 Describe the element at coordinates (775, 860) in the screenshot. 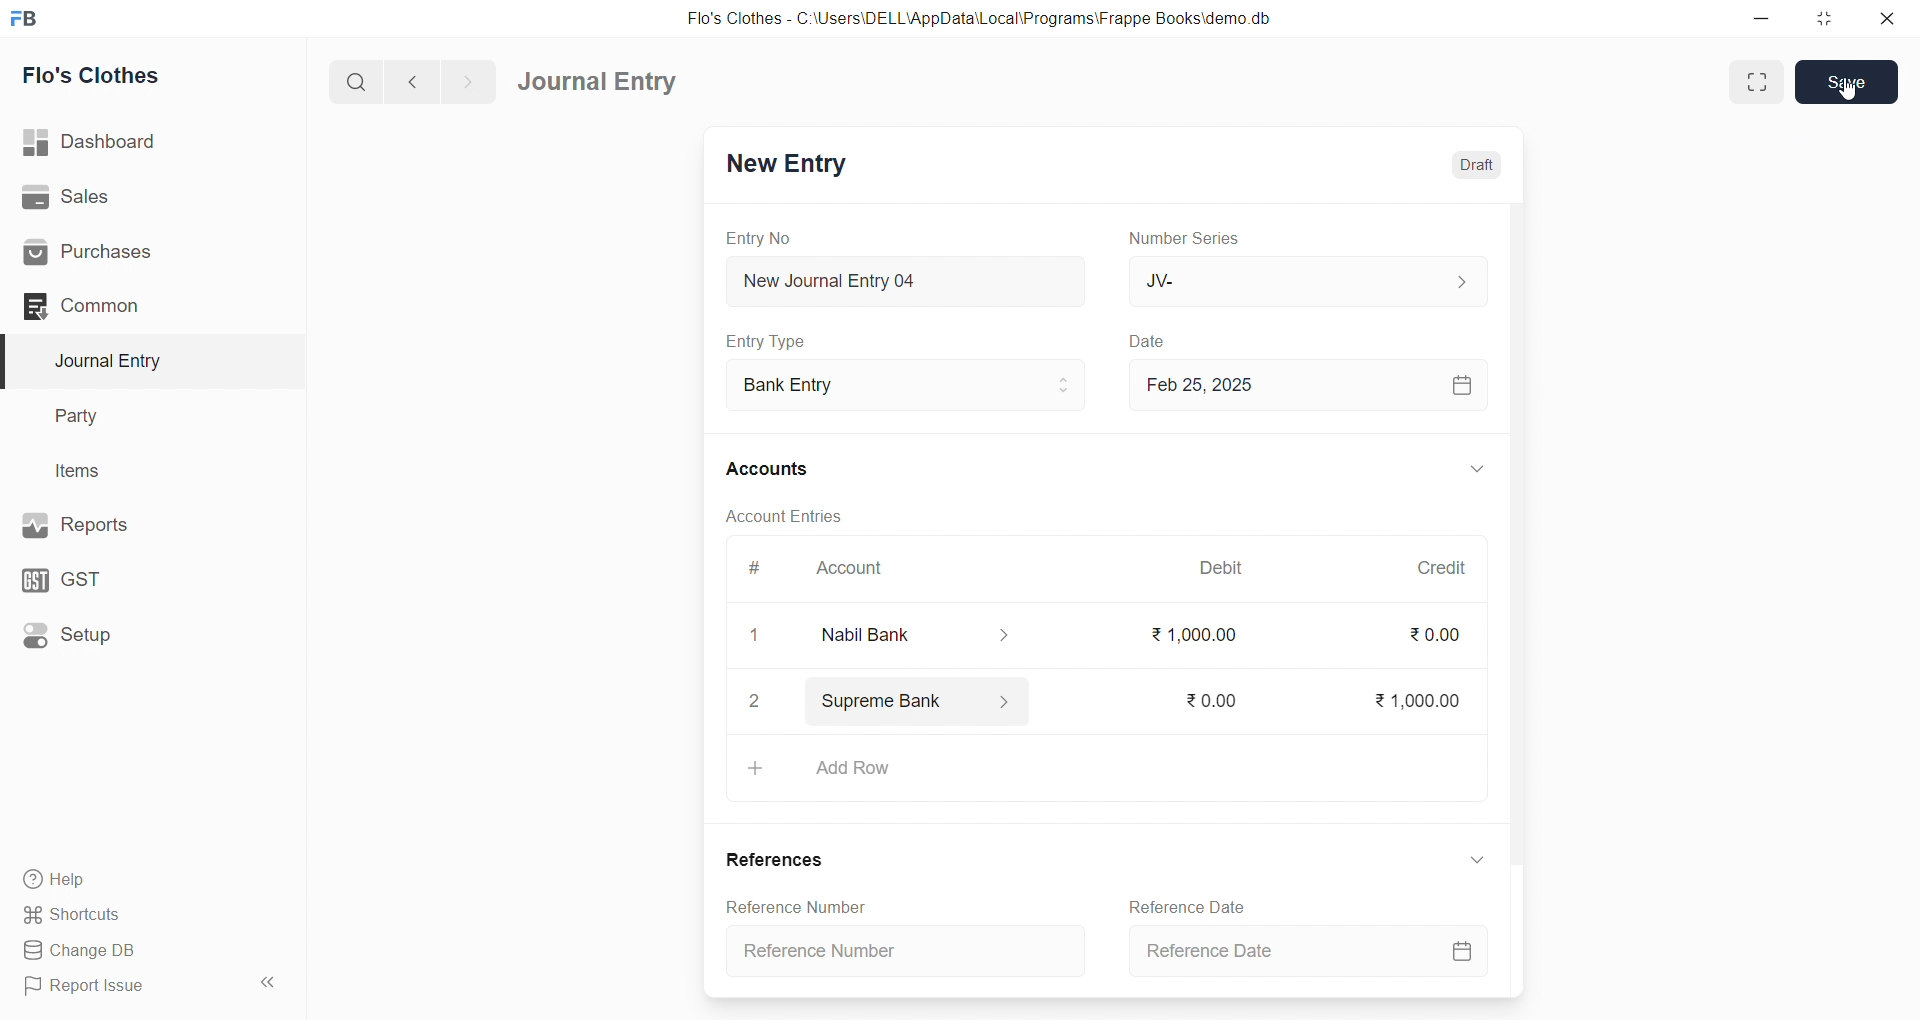

I see `References` at that location.